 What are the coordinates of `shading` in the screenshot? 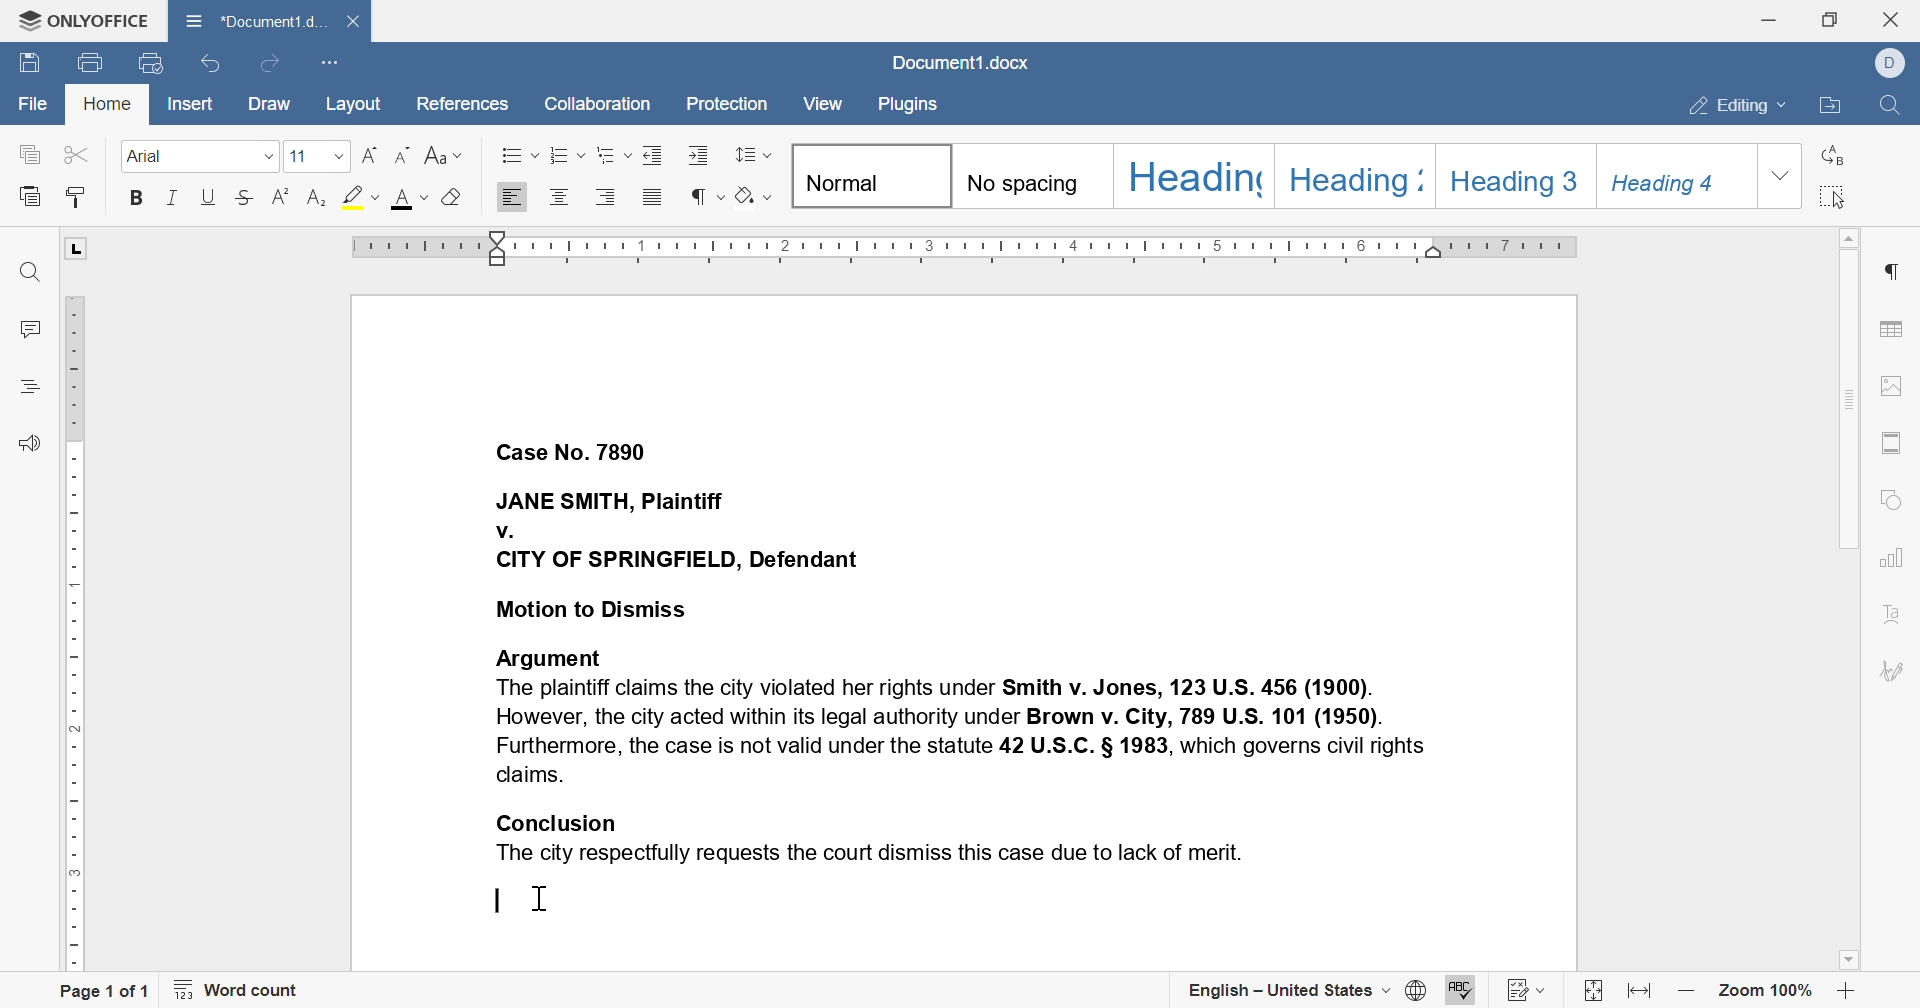 It's located at (754, 194).